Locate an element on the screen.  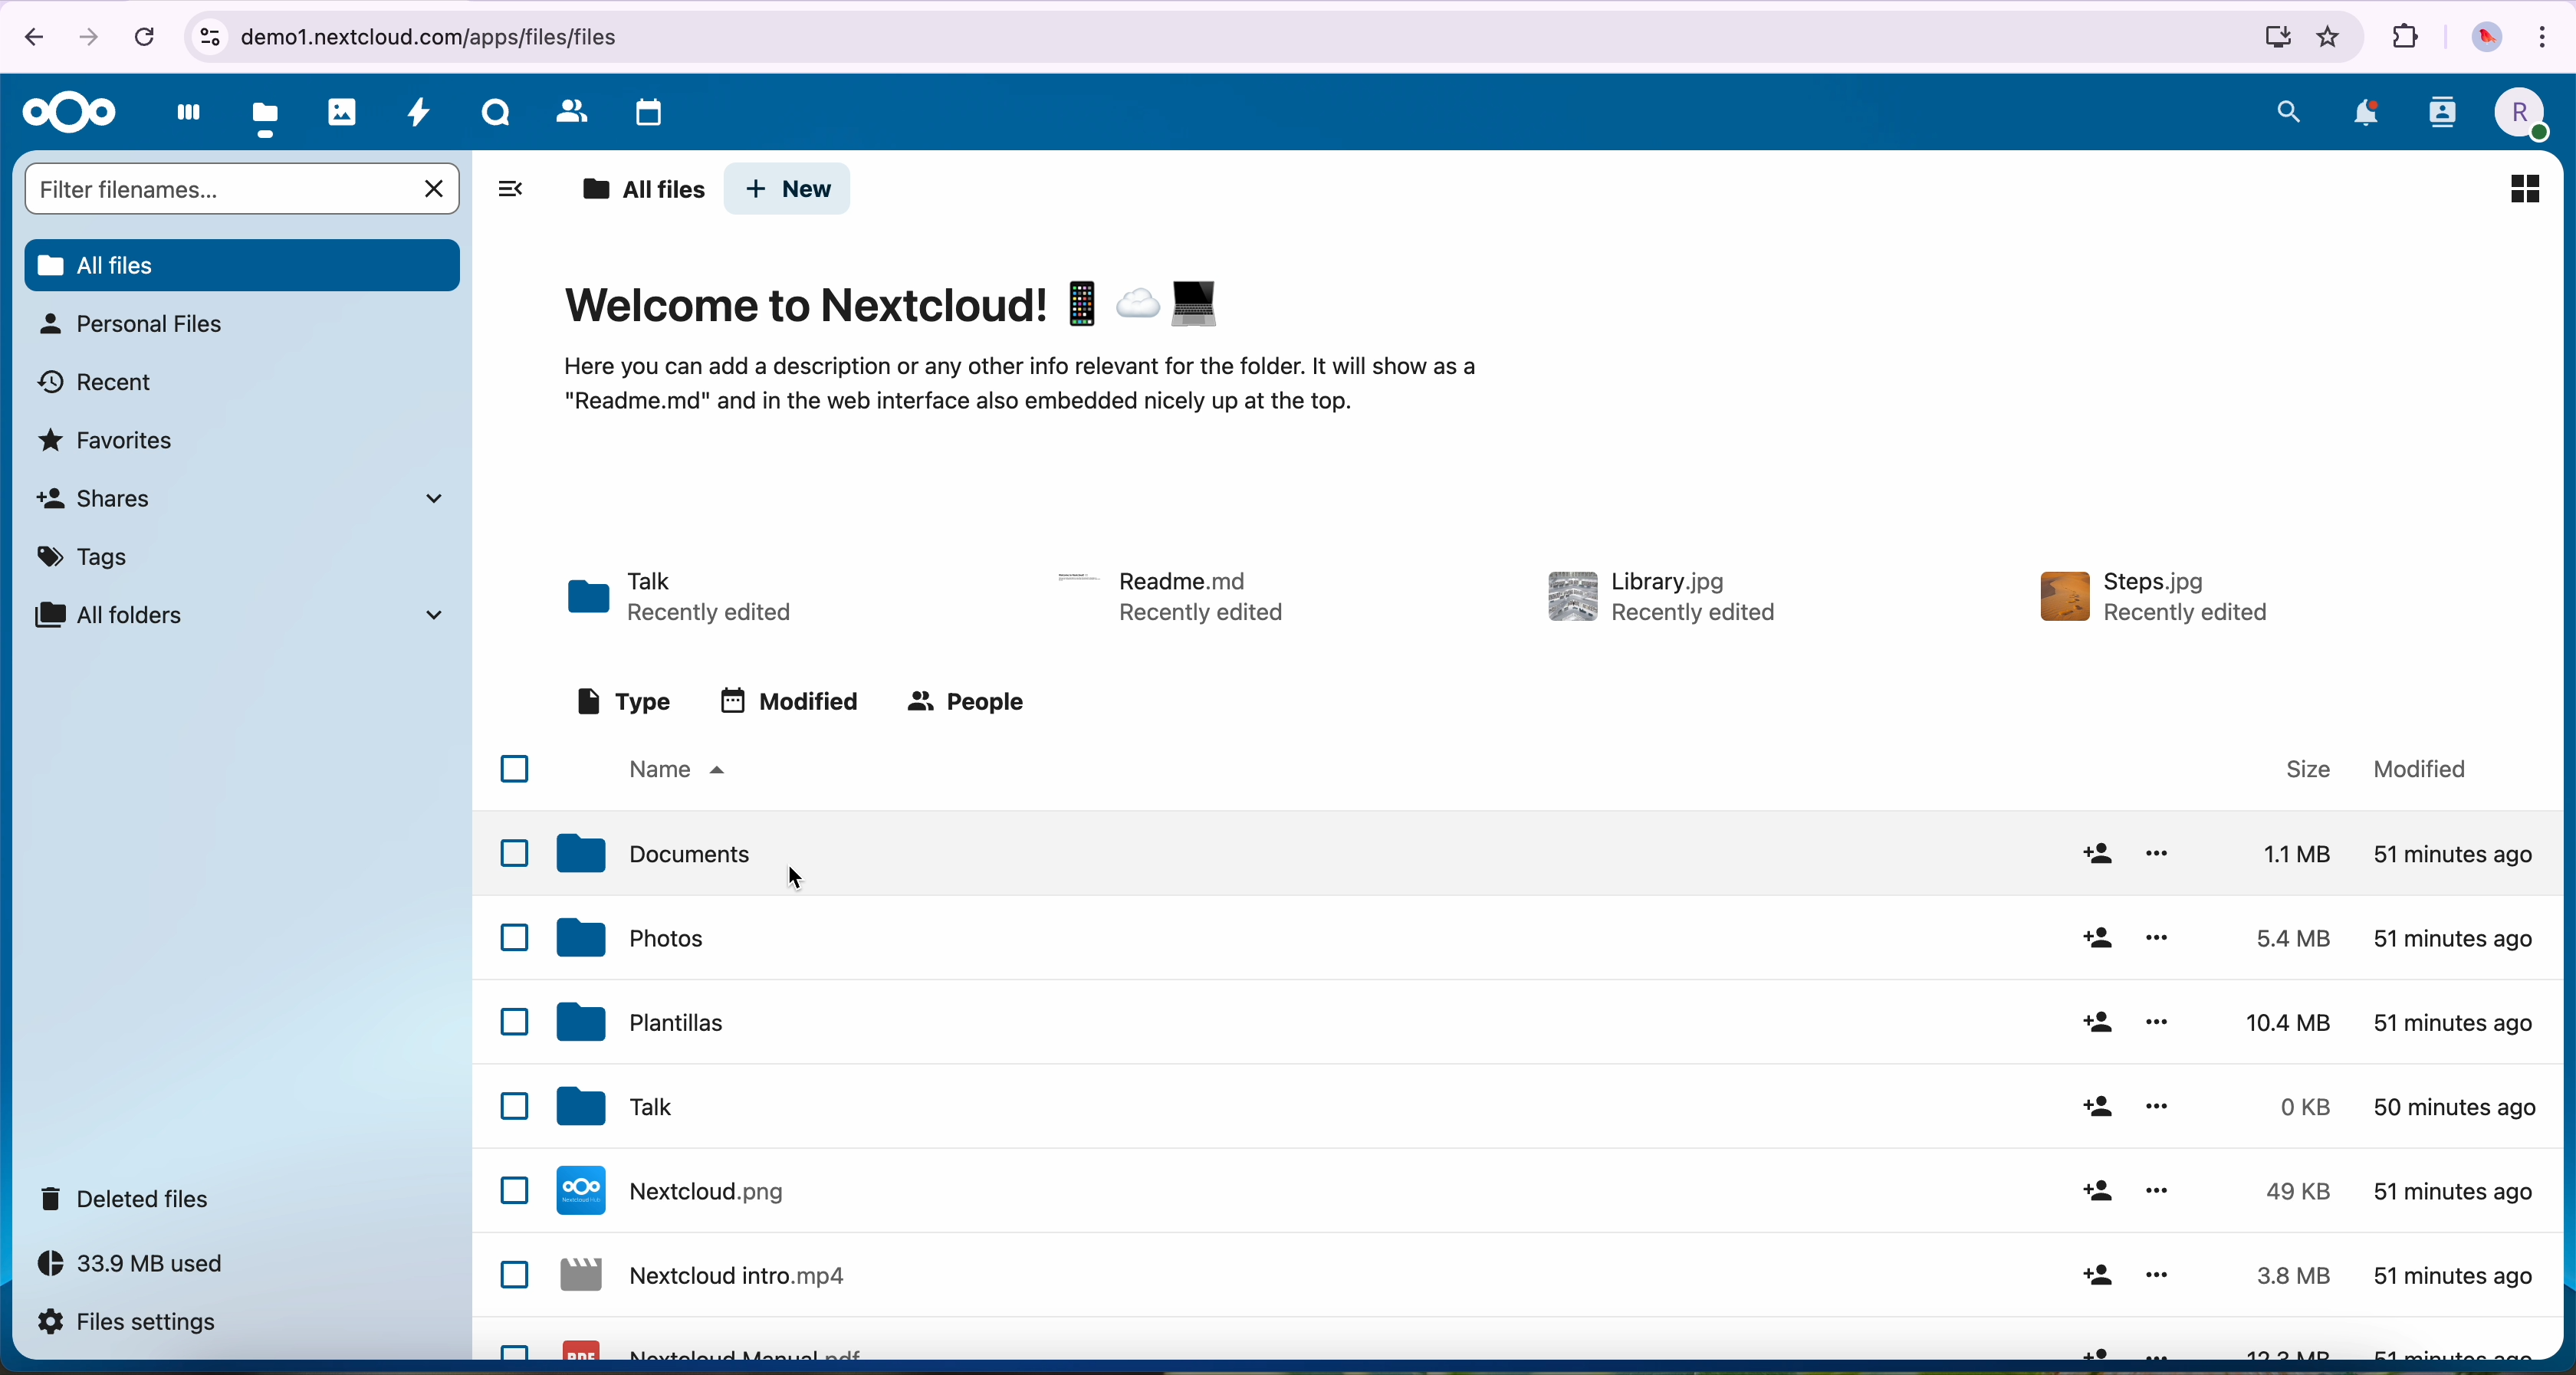
add is located at coordinates (2098, 1275).